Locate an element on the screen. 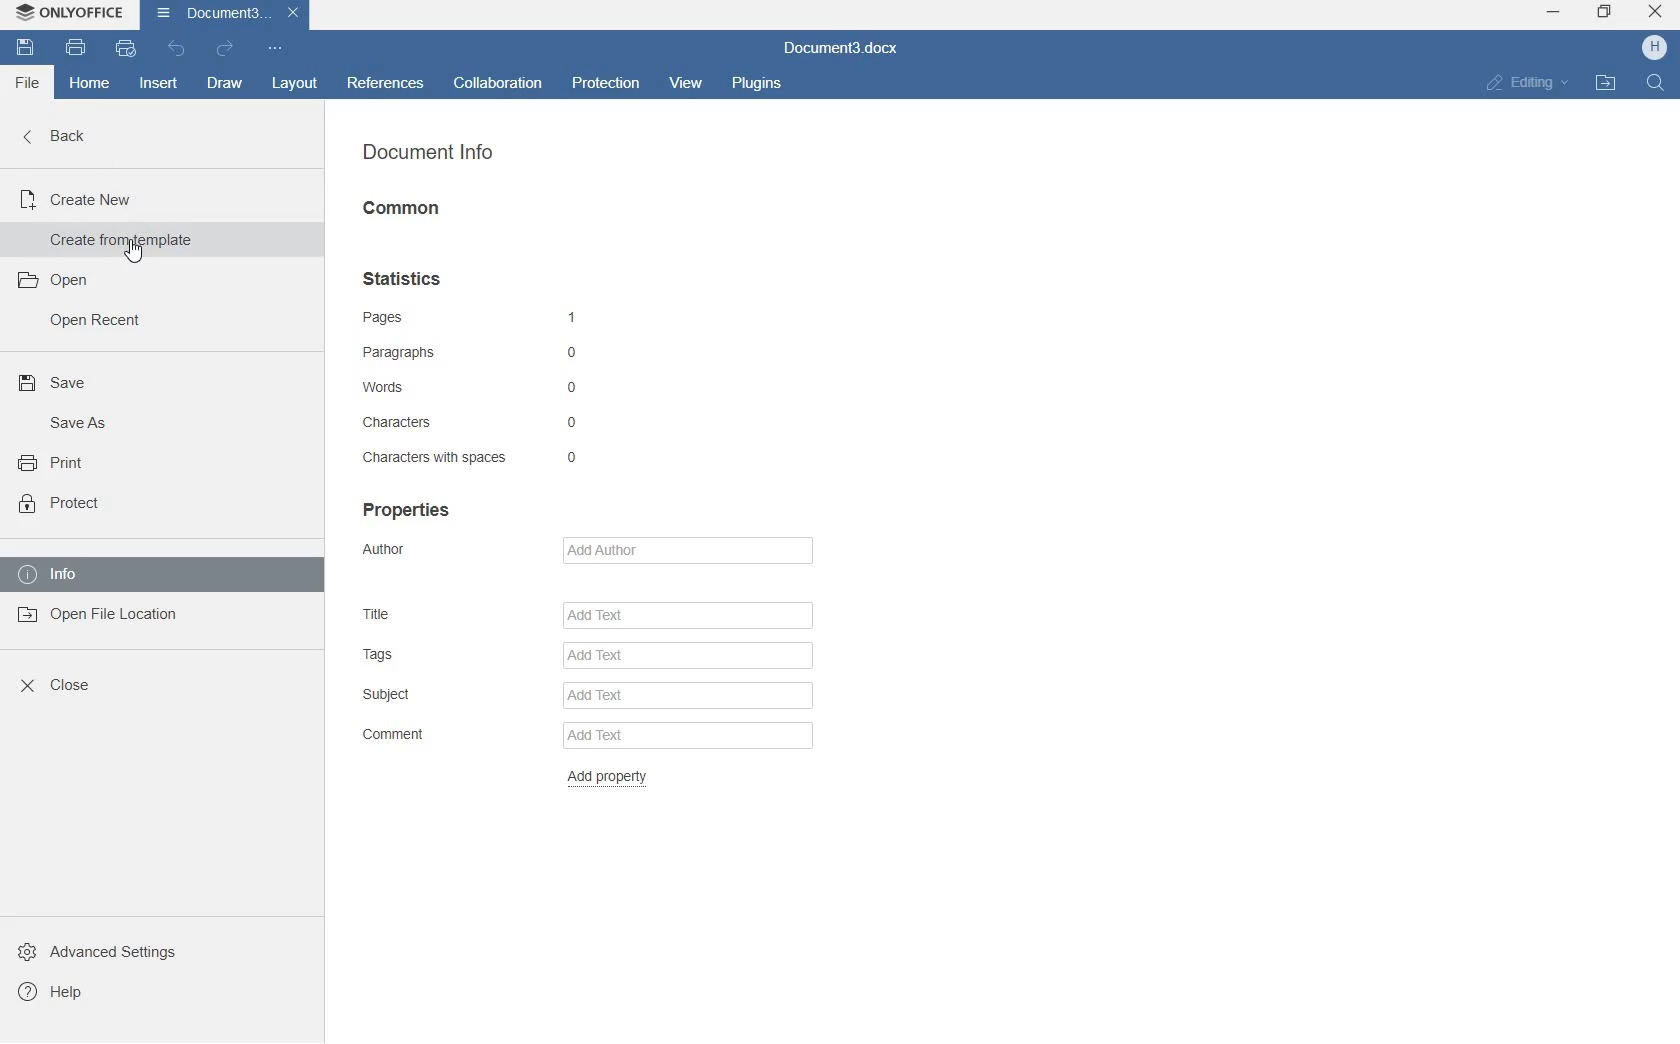 This screenshot has width=1680, height=1044. view is located at coordinates (688, 85).